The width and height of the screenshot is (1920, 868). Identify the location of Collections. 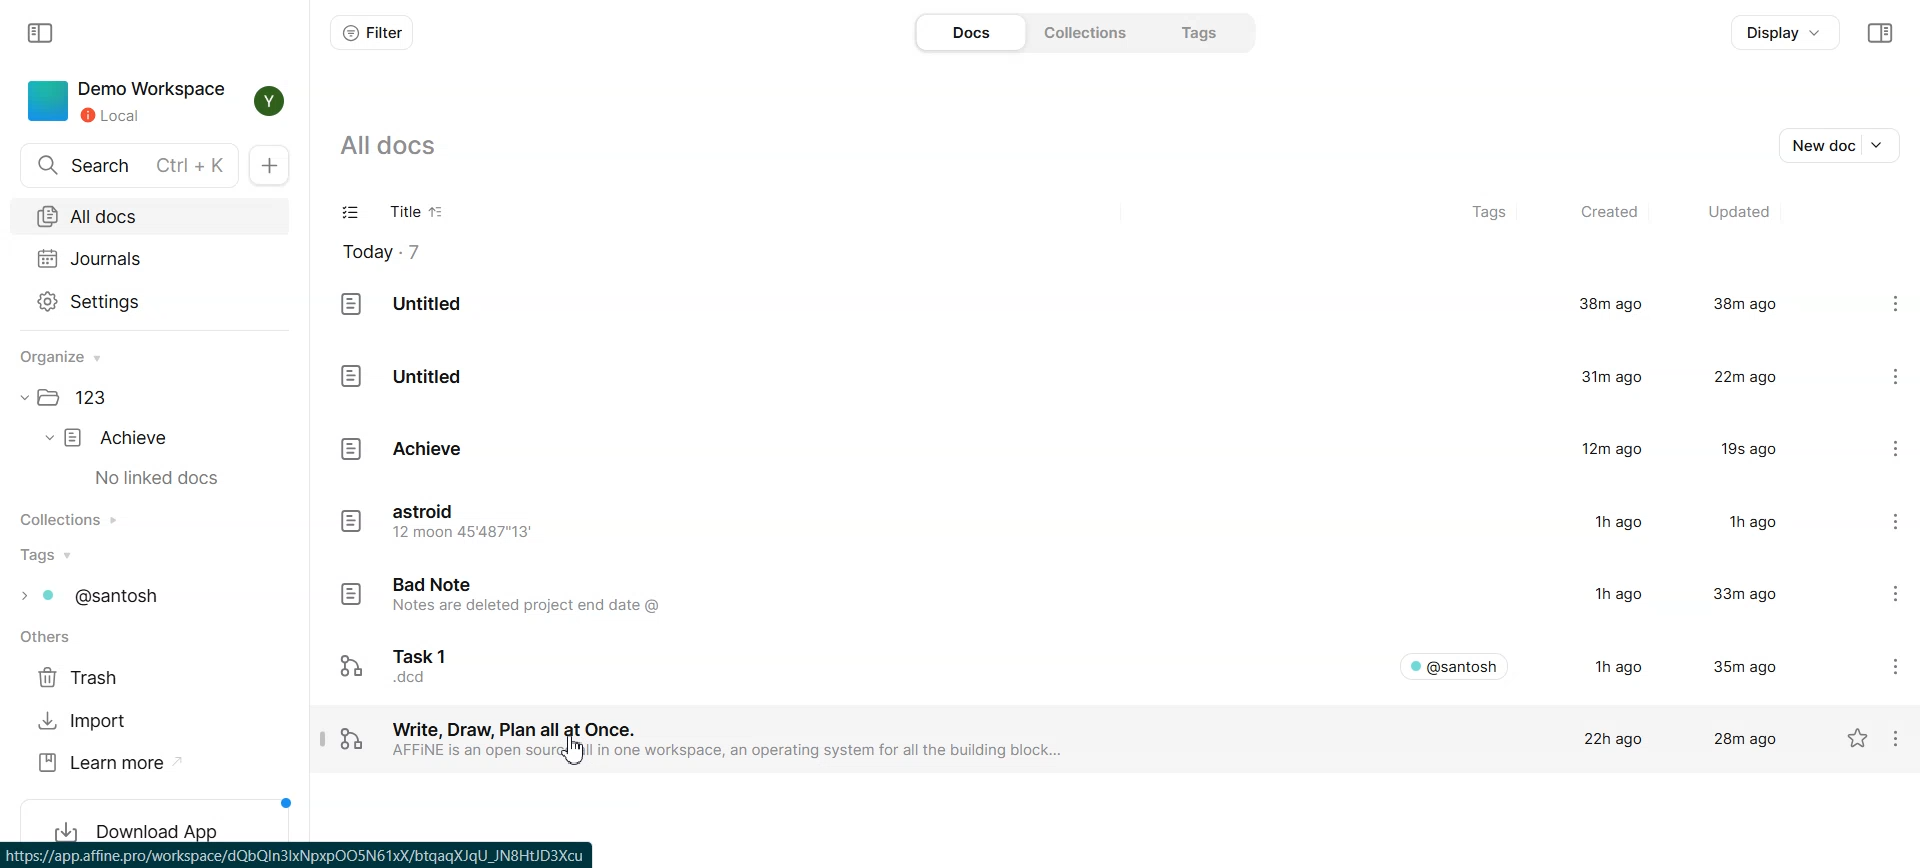
(77, 519).